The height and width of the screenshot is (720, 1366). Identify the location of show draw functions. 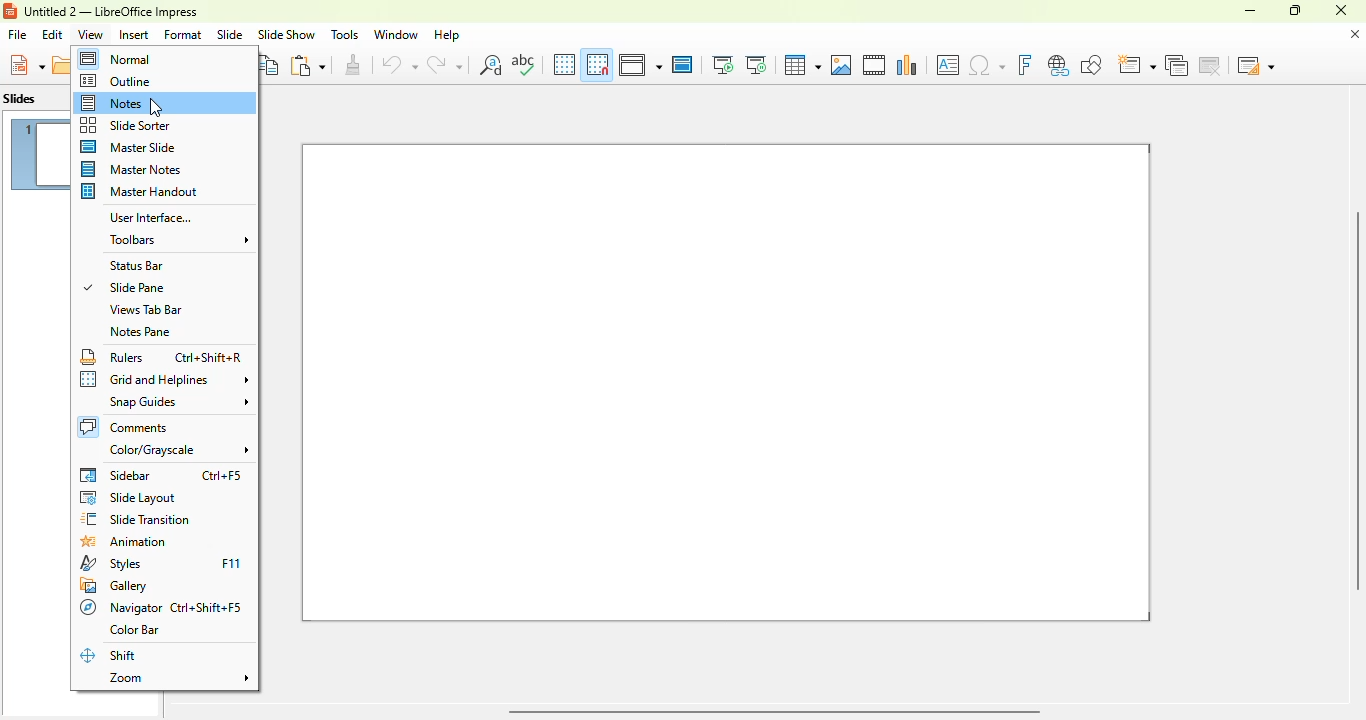
(1092, 64).